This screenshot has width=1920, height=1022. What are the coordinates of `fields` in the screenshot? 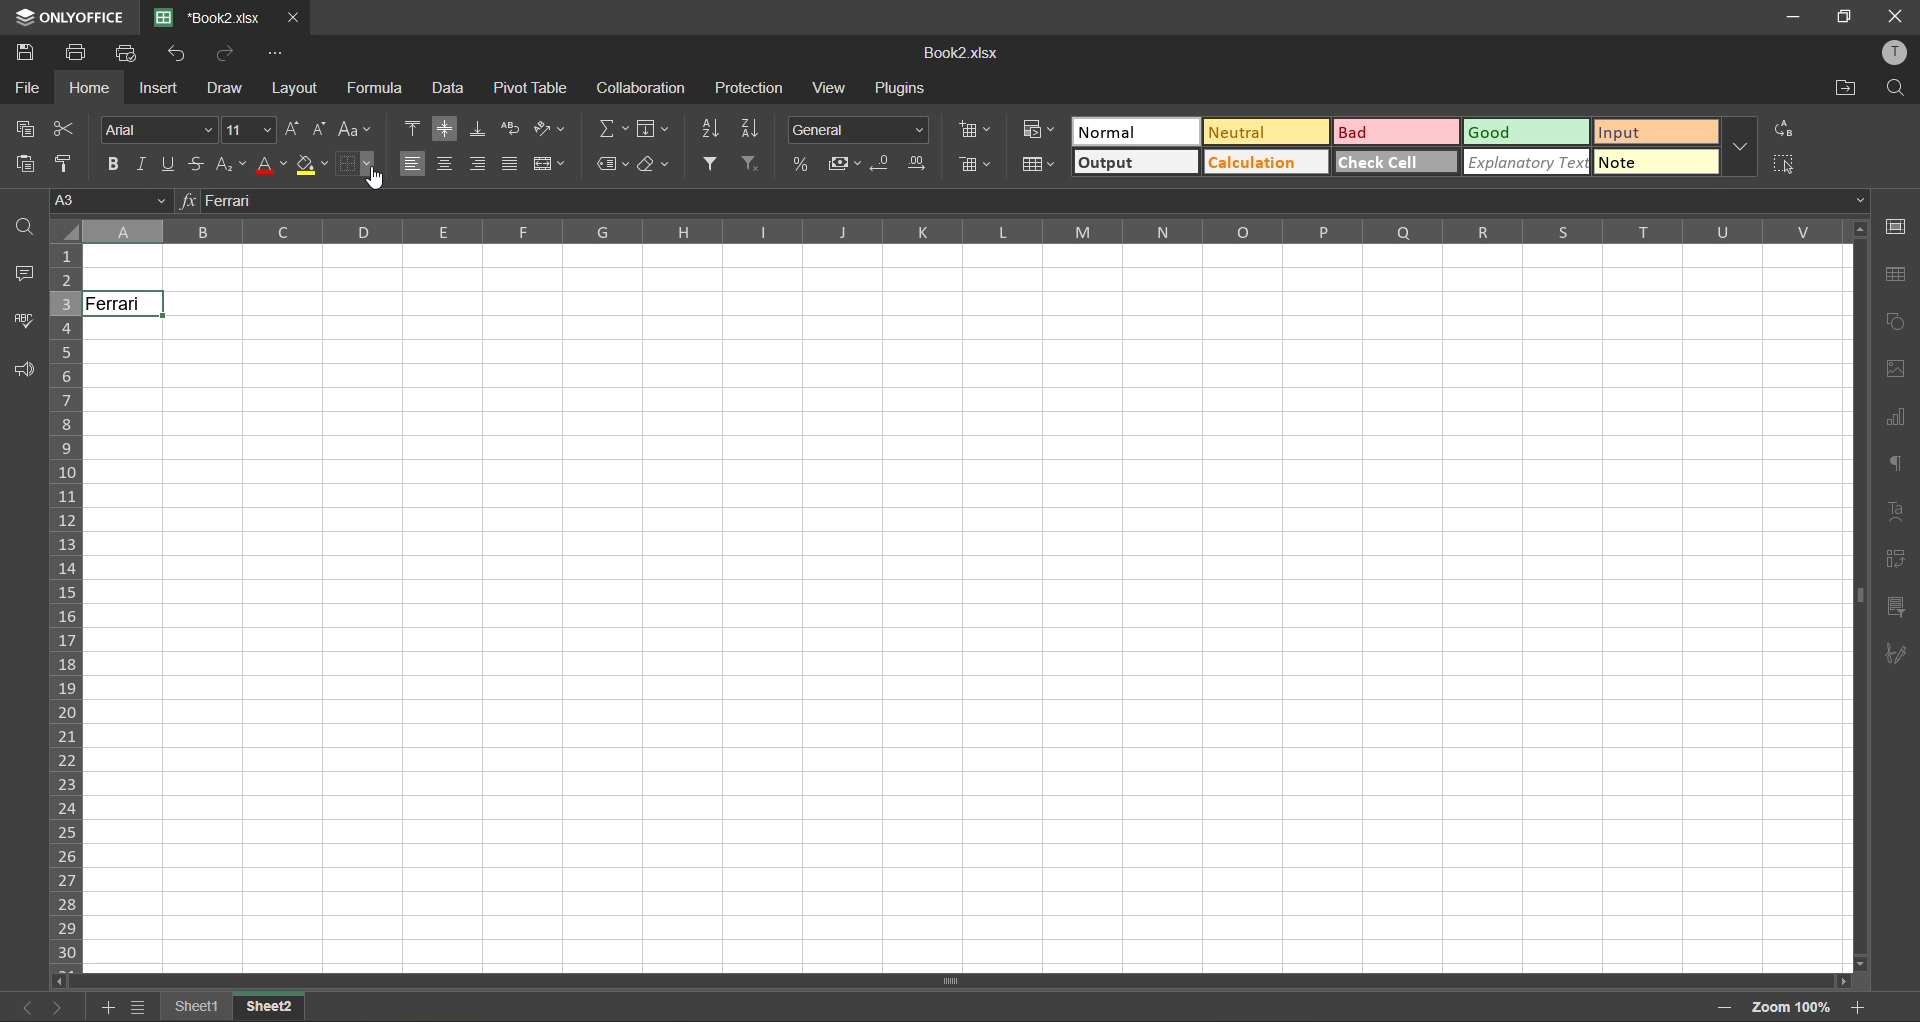 It's located at (656, 128).